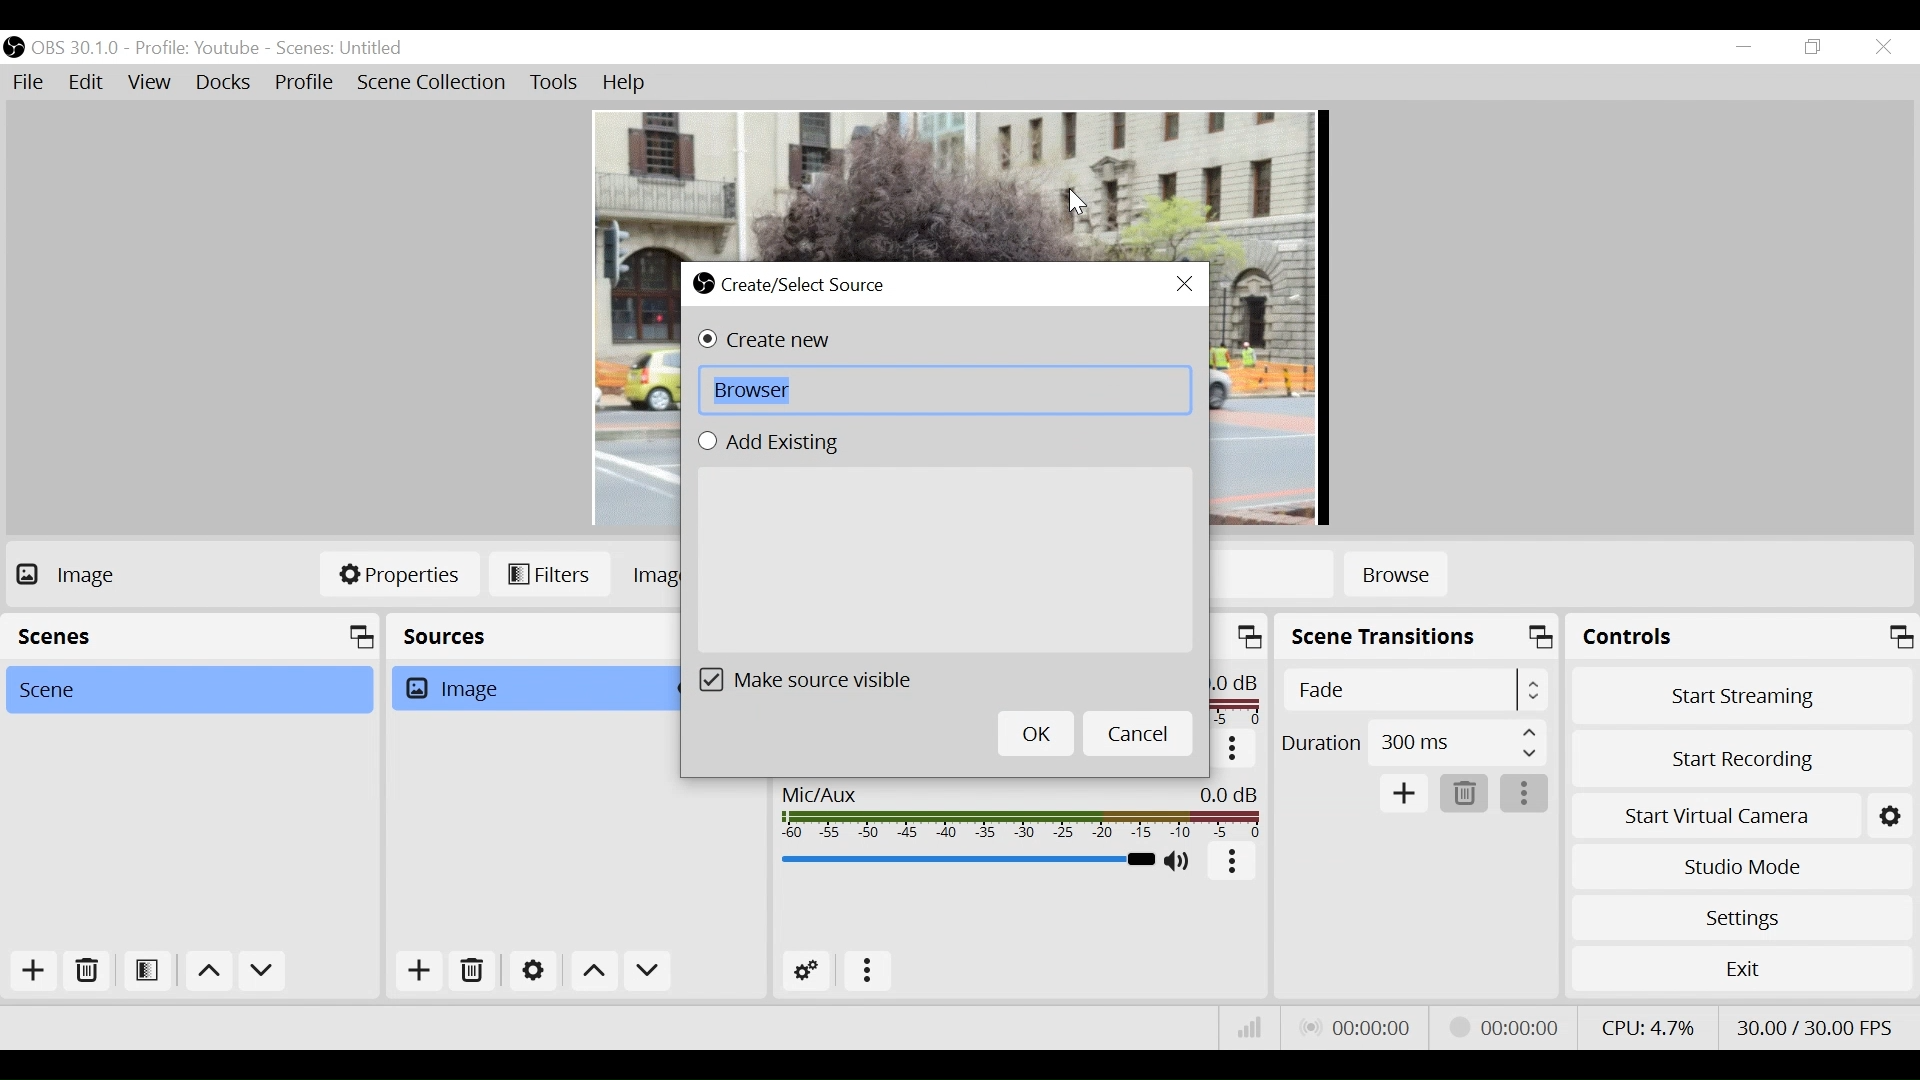 The height and width of the screenshot is (1080, 1920). I want to click on Browse Field, so click(946, 390).